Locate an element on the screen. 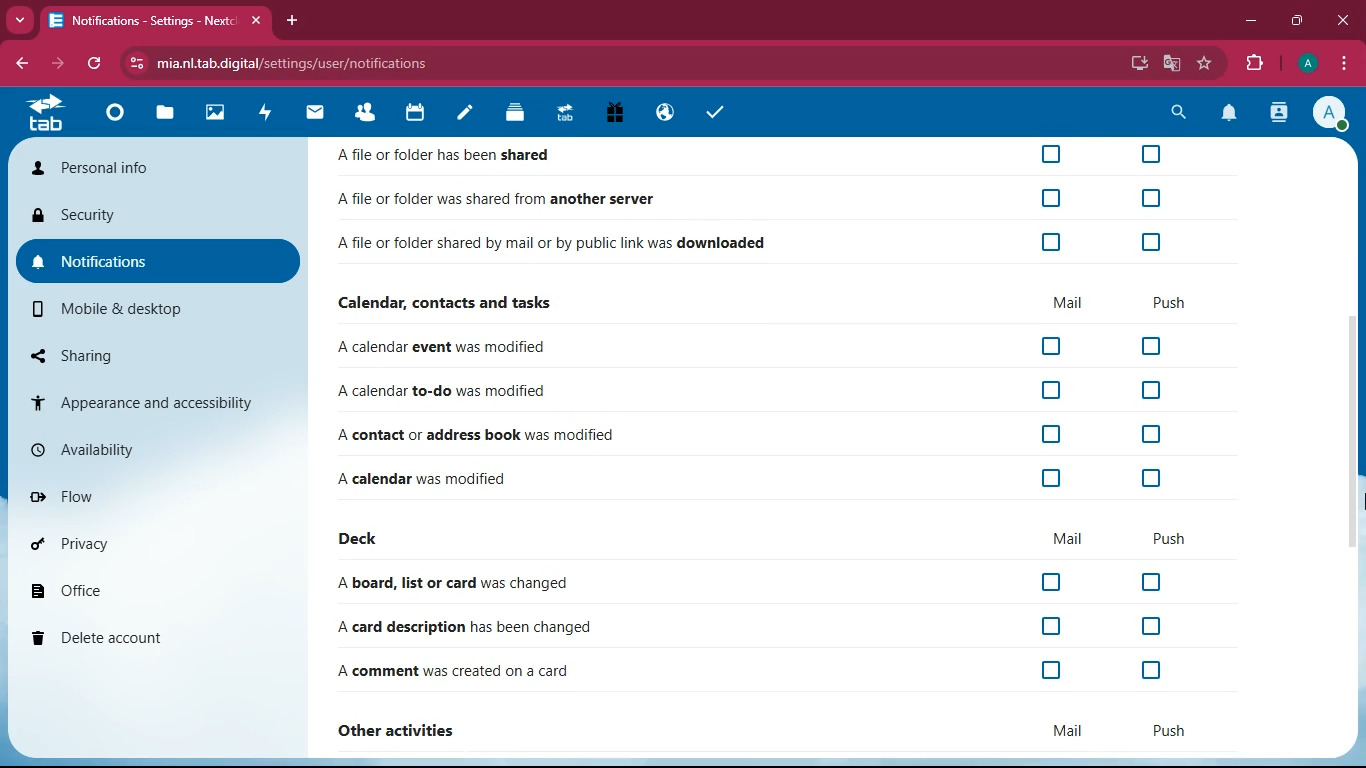 This screenshot has width=1366, height=768. notifications is located at coordinates (1226, 114).